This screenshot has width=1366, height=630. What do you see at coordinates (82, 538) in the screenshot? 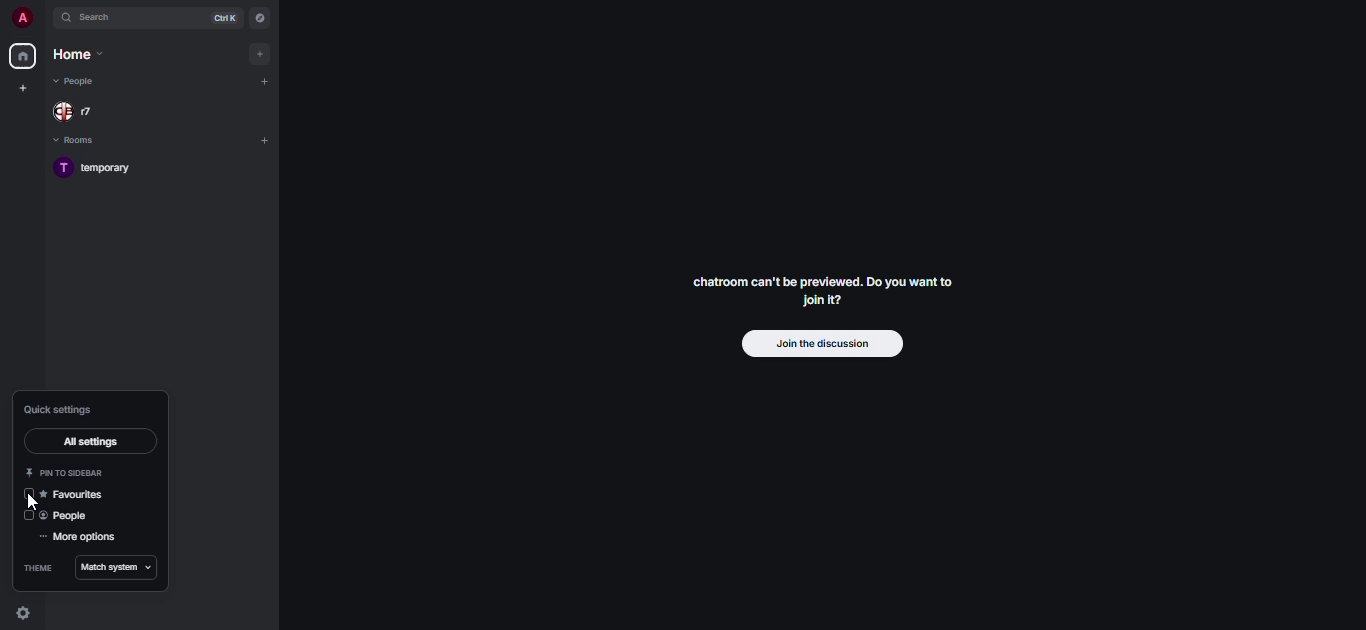
I see `more options` at bounding box center [82, 538].